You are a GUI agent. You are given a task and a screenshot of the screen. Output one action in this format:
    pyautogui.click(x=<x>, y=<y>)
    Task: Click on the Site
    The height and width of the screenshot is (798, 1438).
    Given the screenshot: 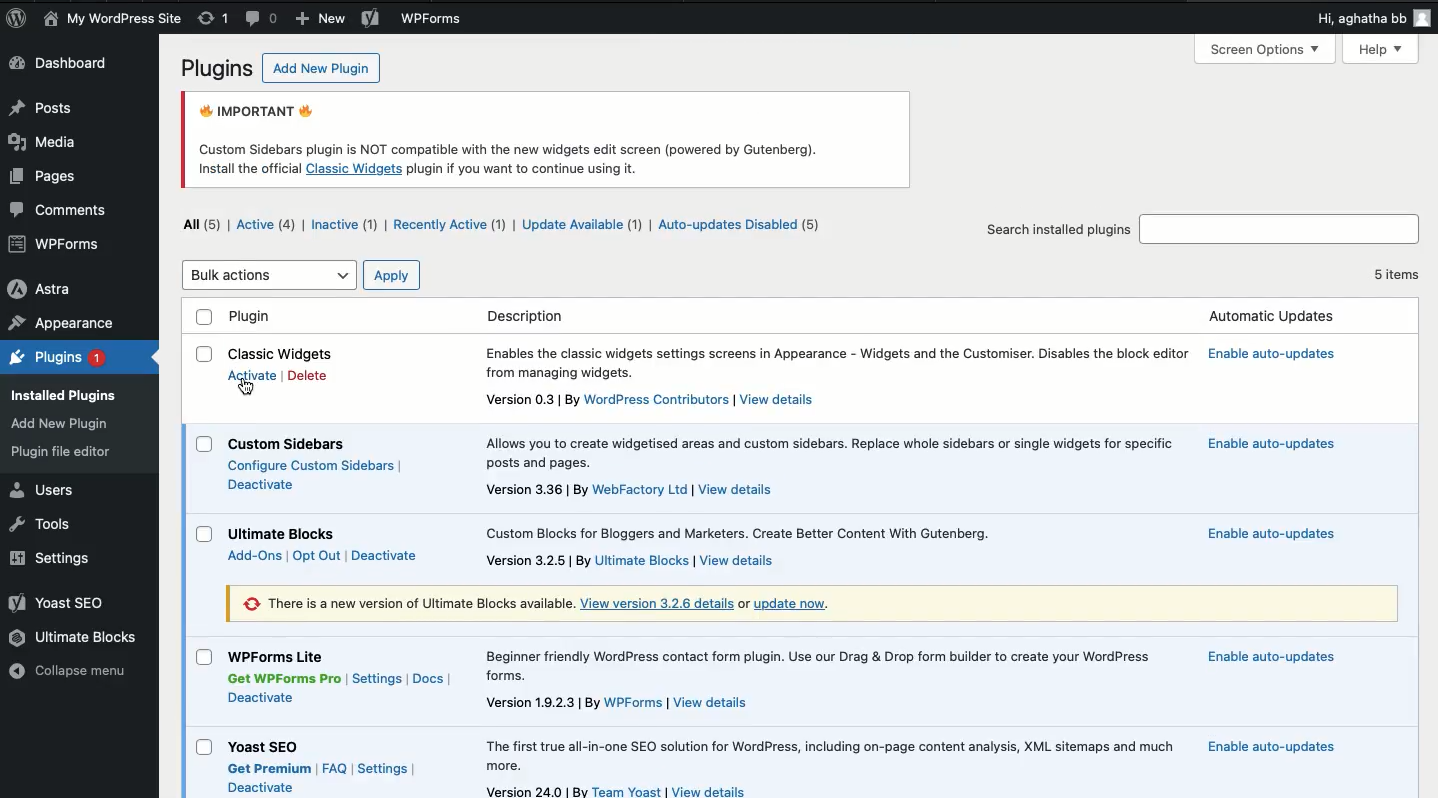 What is the action you would take?
    pyautogui.click(x=113, y=19)
    